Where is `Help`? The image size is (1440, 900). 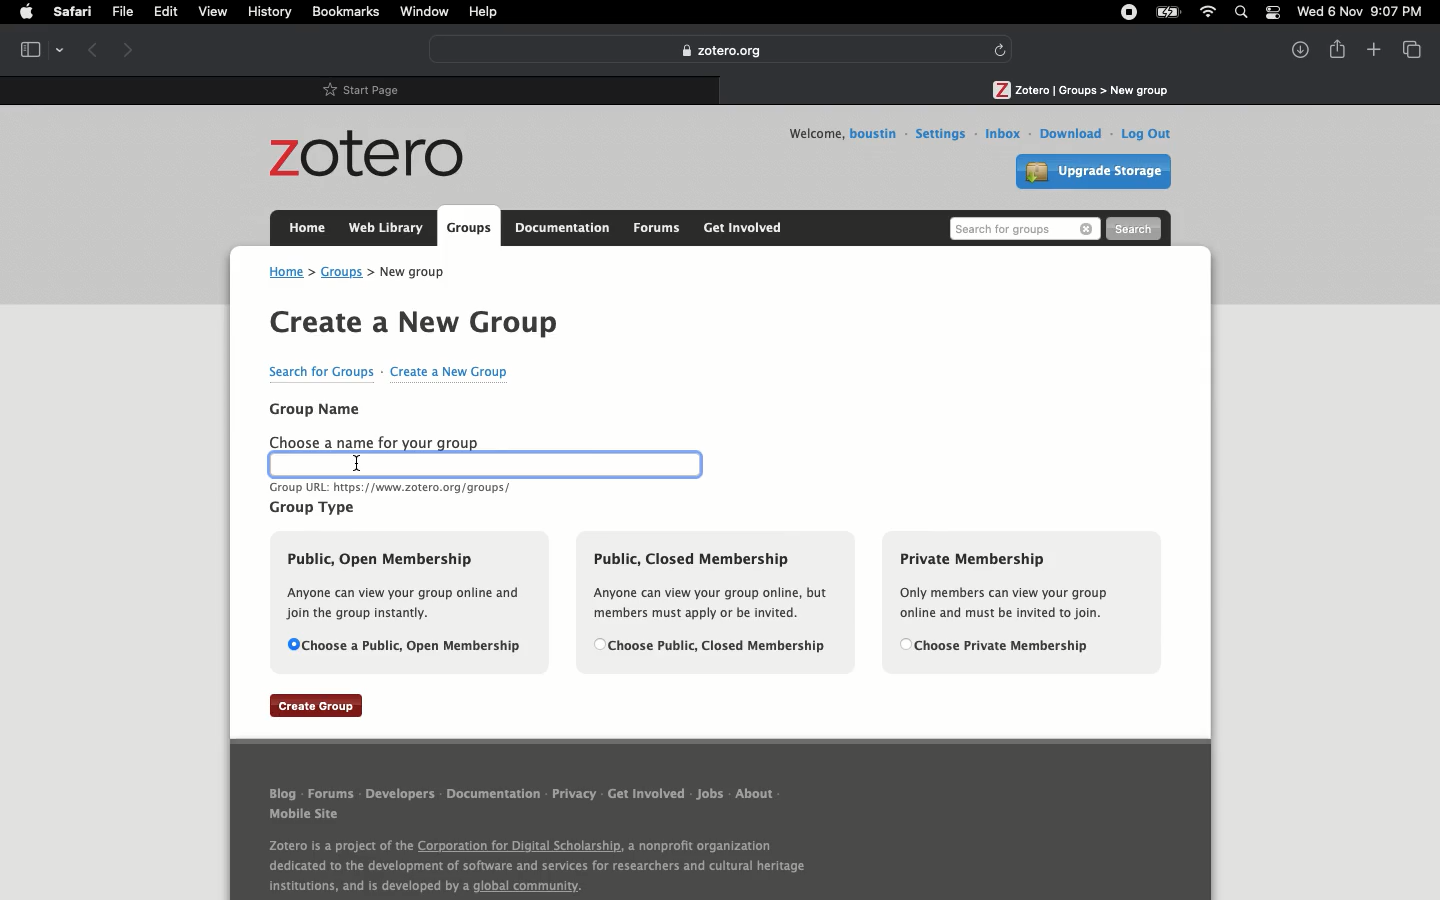 Help is located at coordinates (484, 12).